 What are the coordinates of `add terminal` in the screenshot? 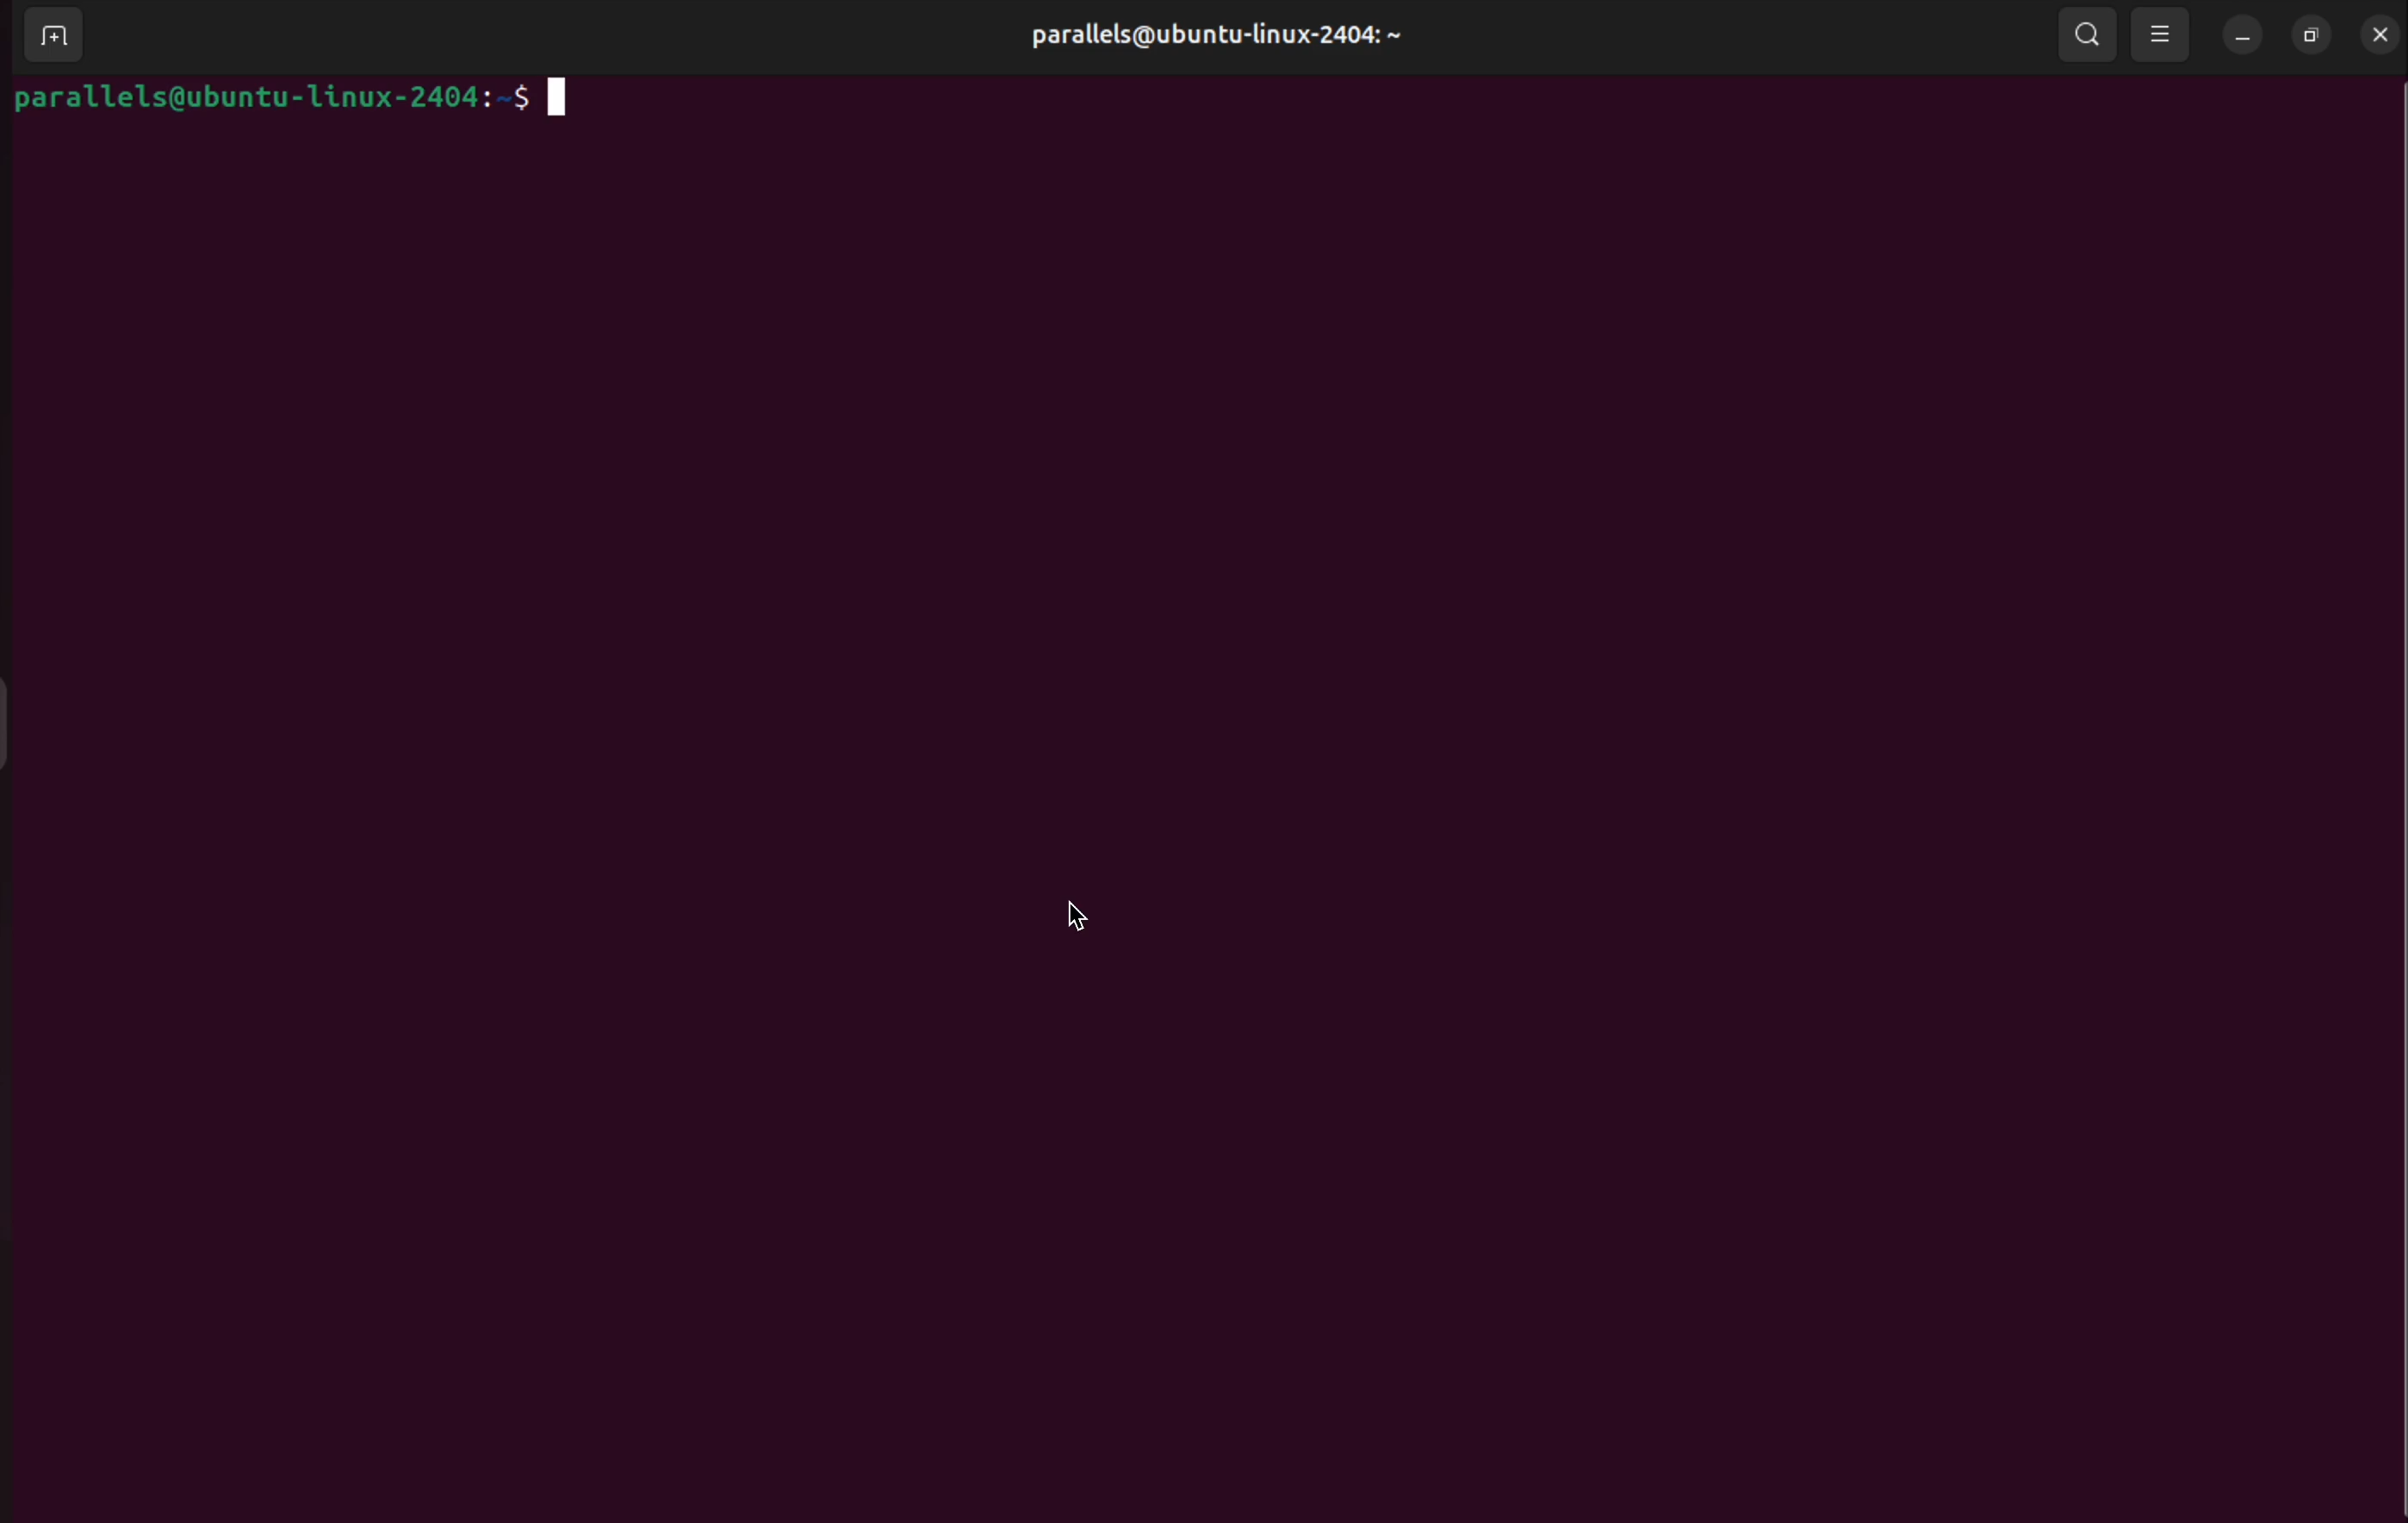 It's located at (53, 36).